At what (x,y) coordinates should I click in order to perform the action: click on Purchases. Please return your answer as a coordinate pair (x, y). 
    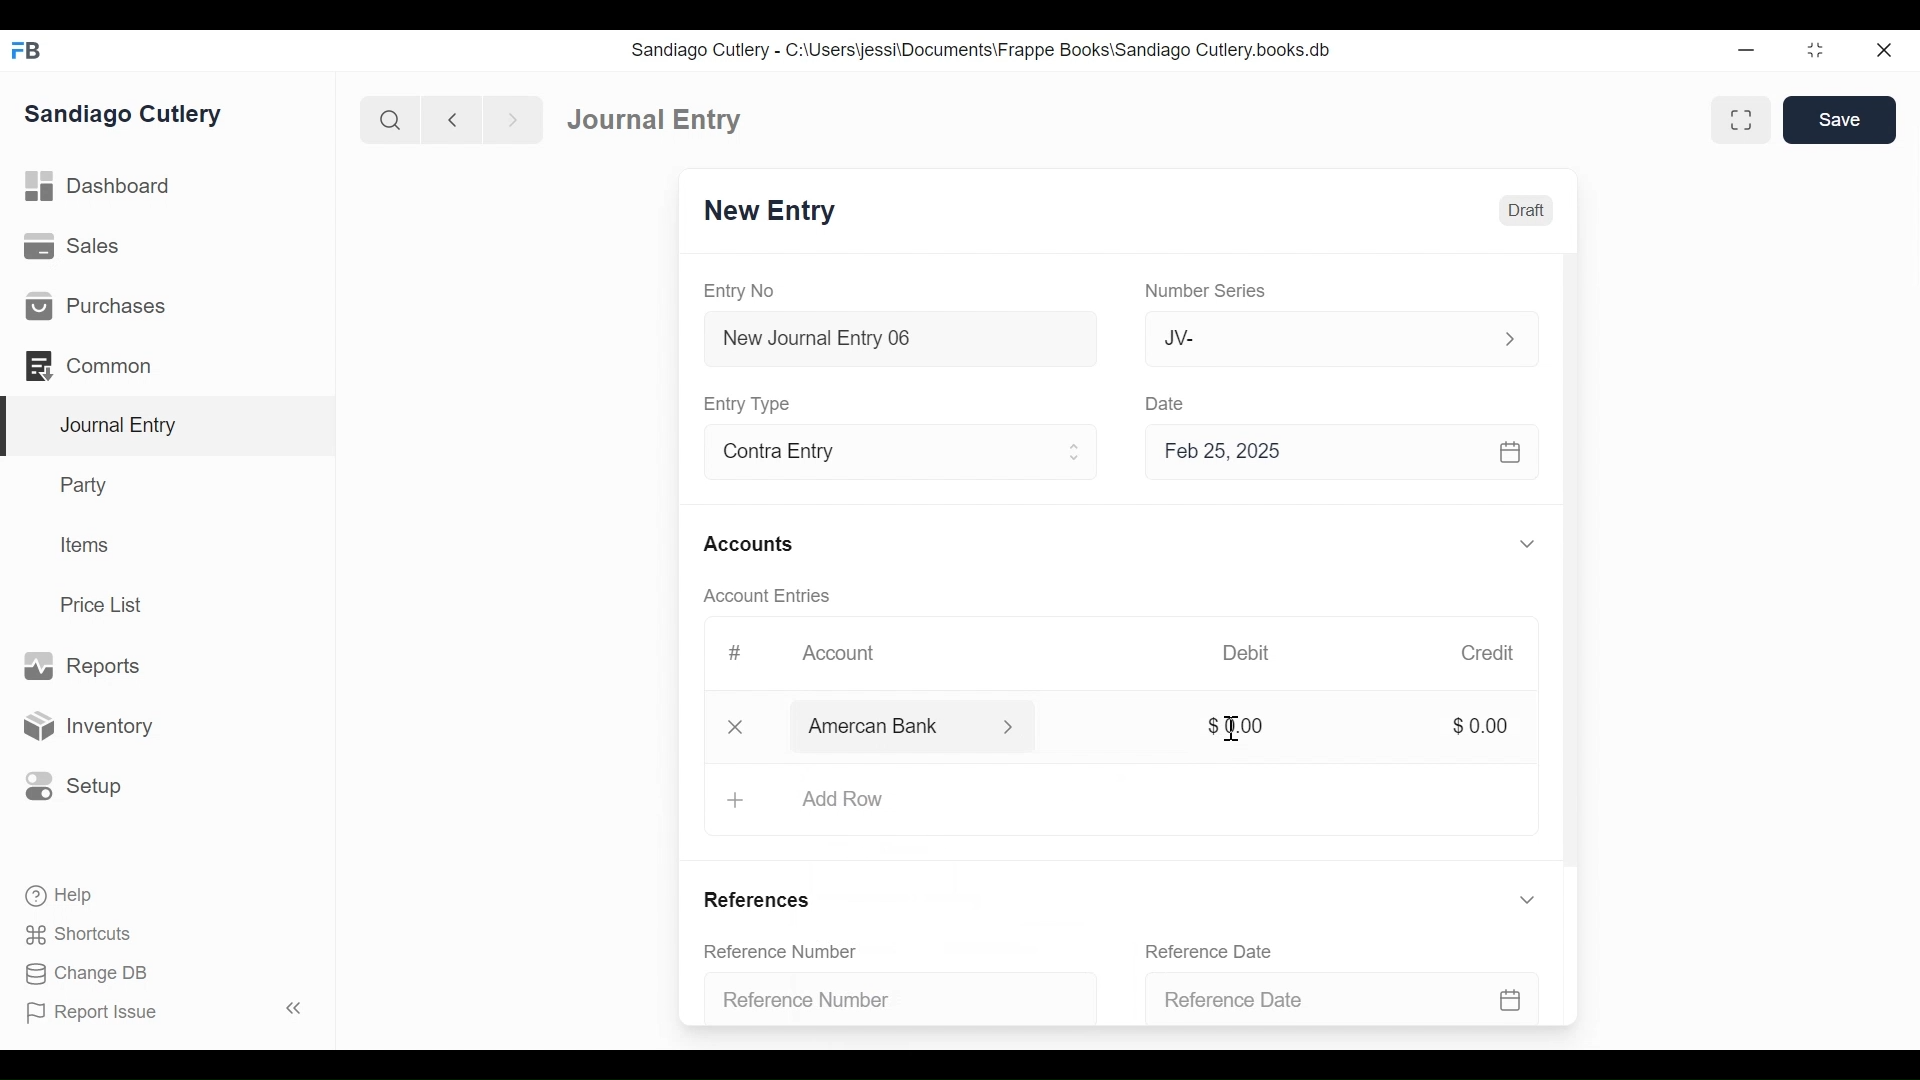
    Looking at the image, I should click on (94, 306).